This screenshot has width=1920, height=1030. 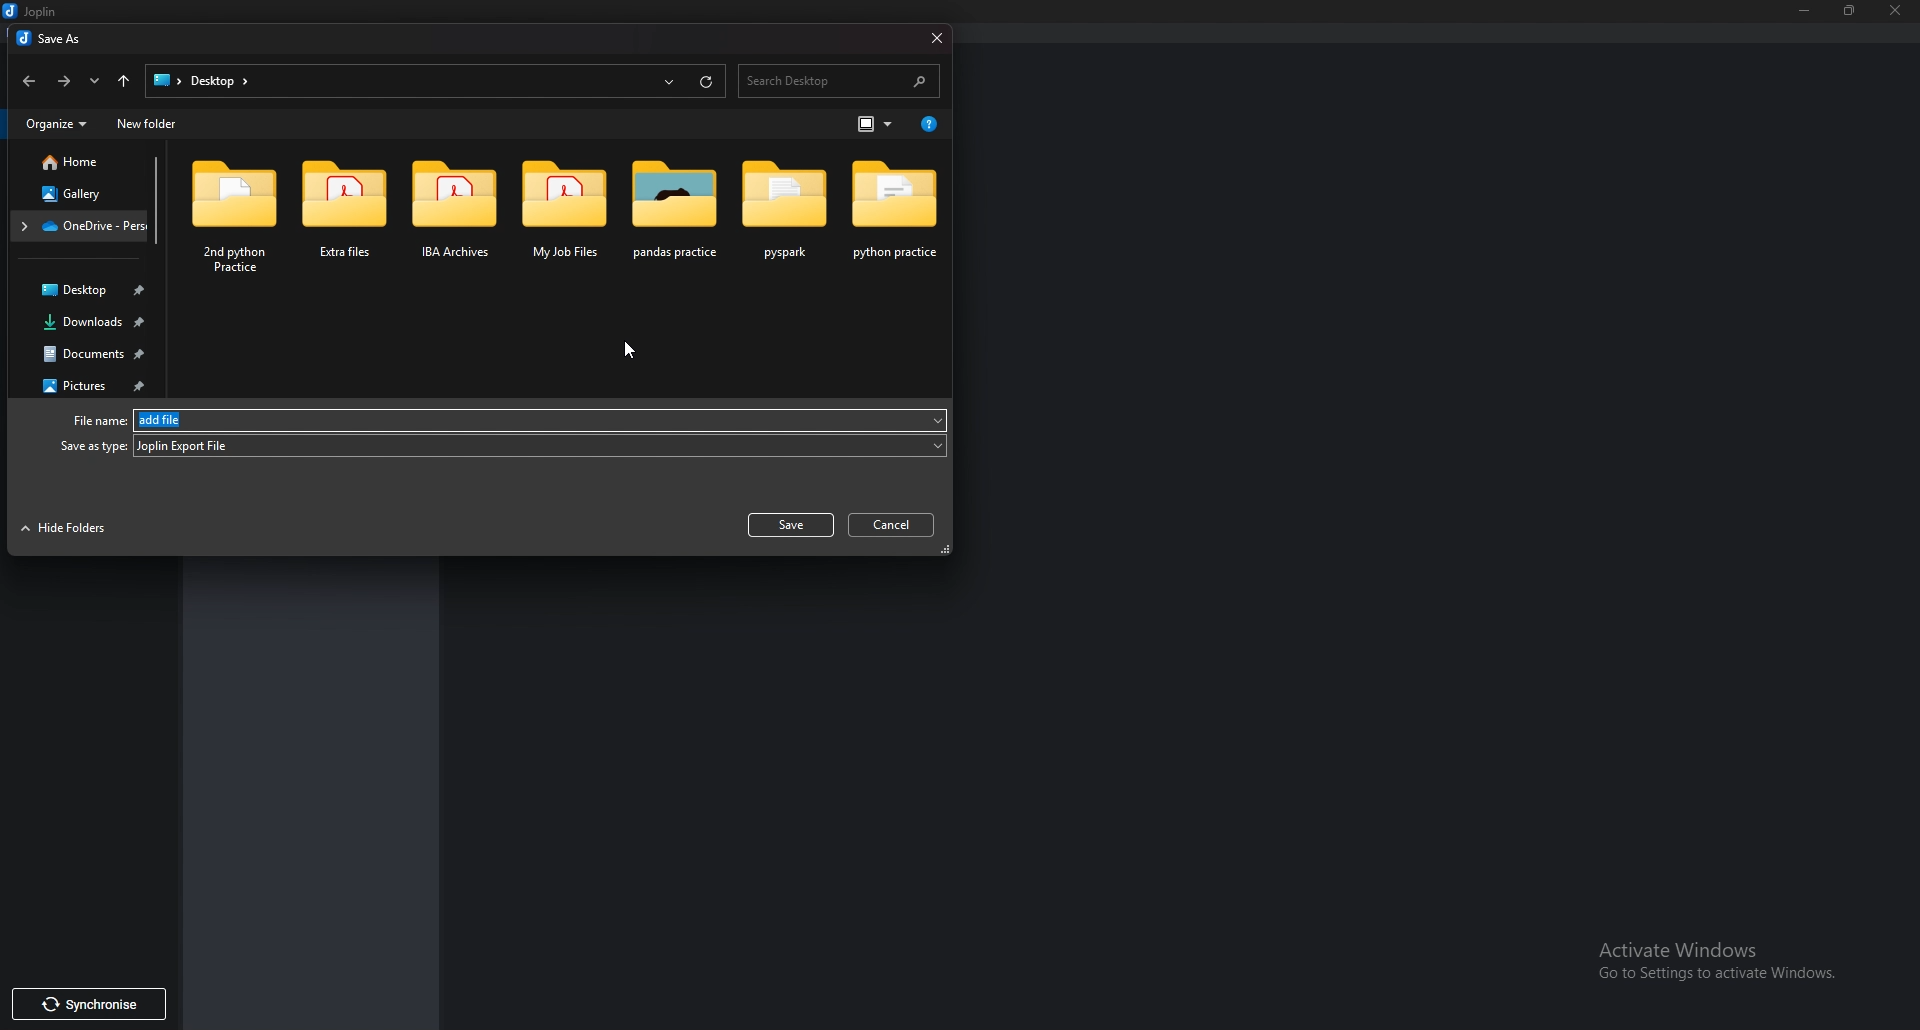 I want to click on Hide folders, so click(x=69, y=527).